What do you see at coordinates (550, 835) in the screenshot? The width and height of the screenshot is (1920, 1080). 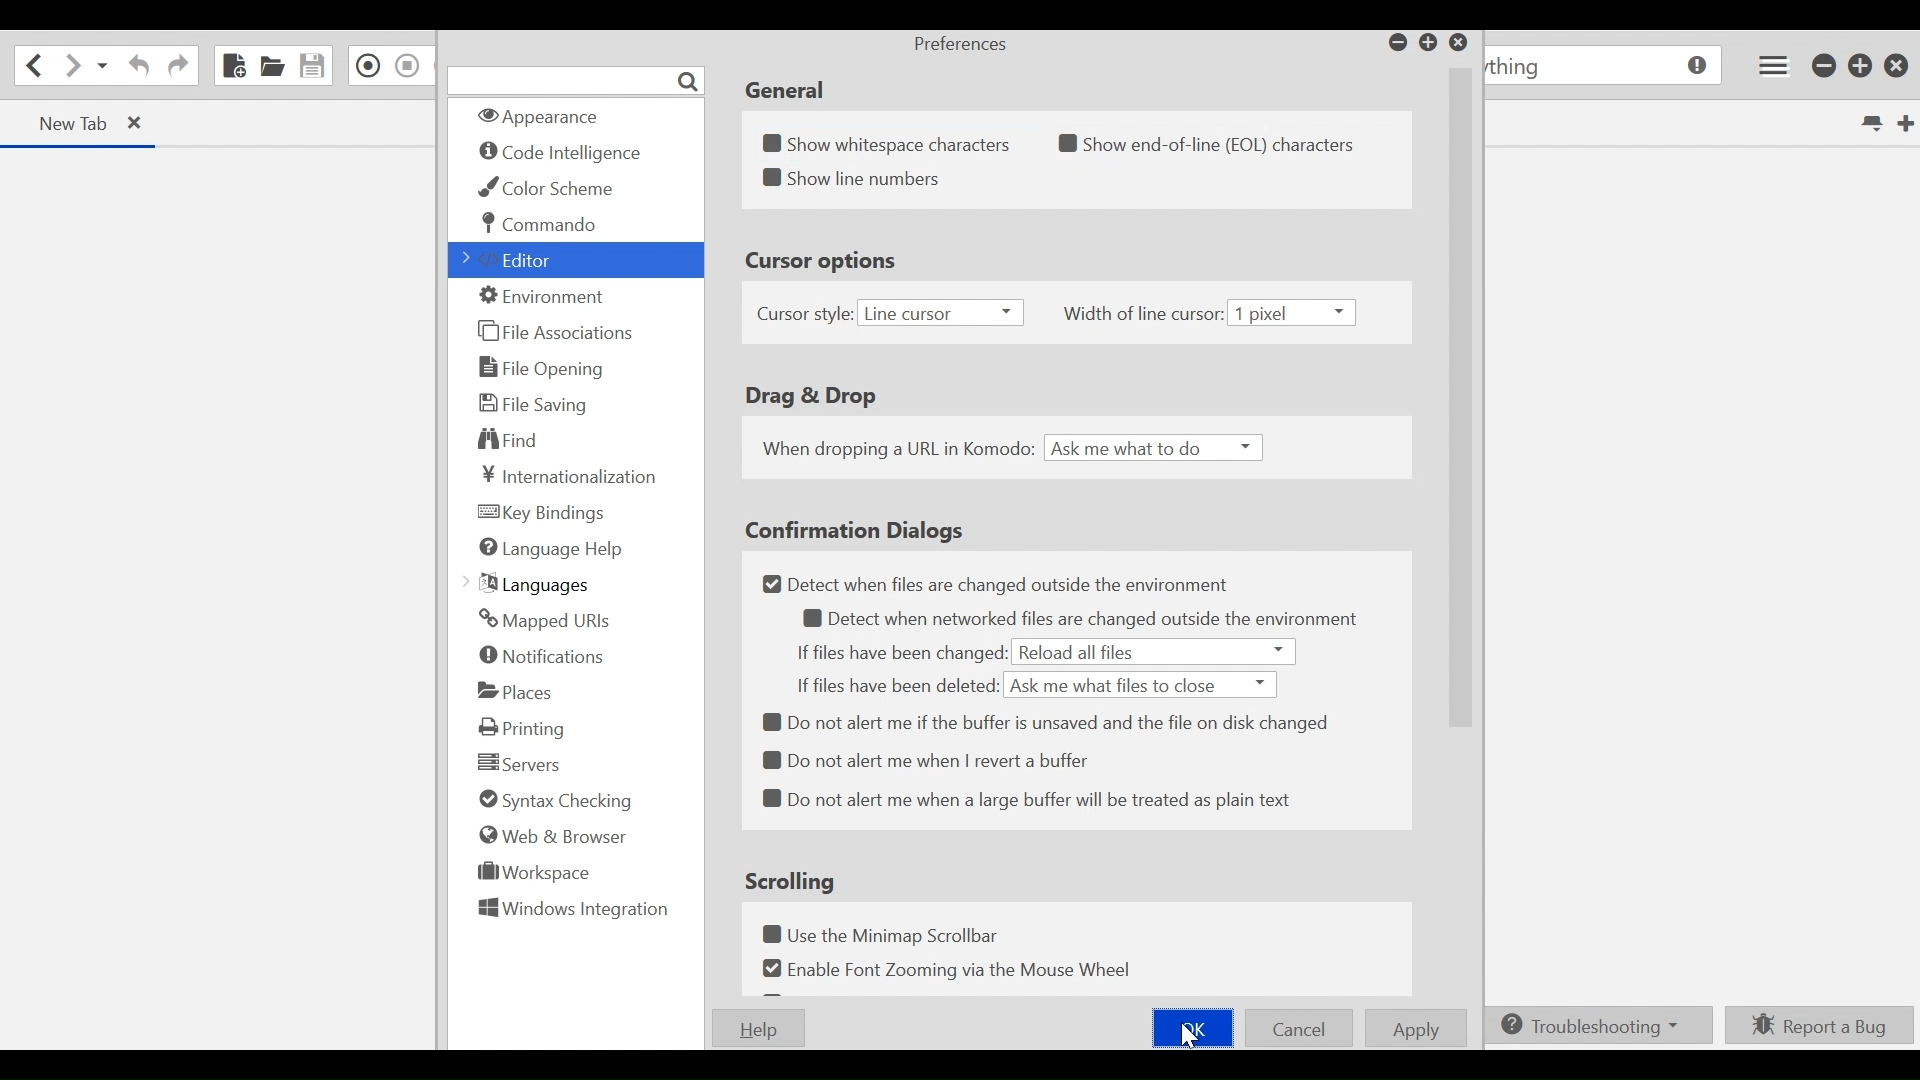 I see `Web & Browser` at bounding box center [550, 835].